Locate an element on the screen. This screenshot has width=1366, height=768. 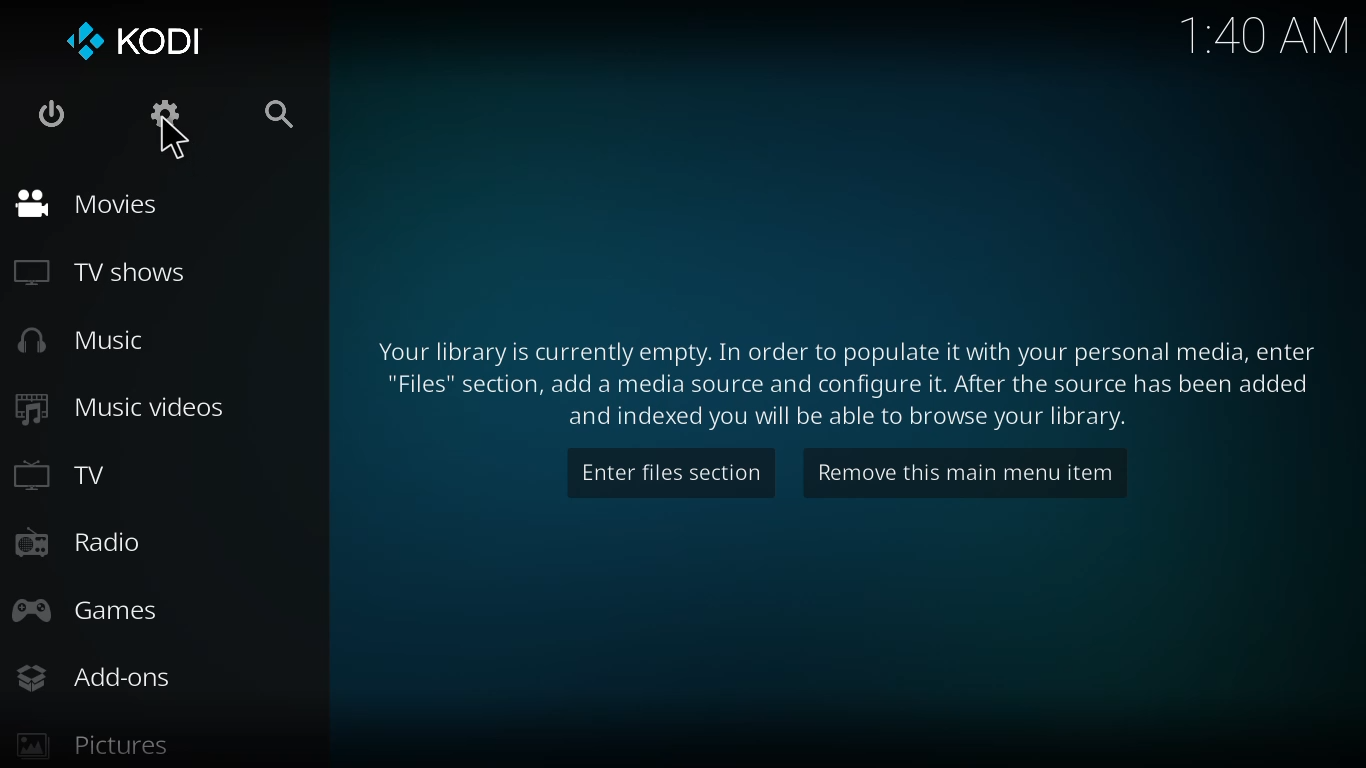
remove this main menu item is located at coordinates (969, 473).